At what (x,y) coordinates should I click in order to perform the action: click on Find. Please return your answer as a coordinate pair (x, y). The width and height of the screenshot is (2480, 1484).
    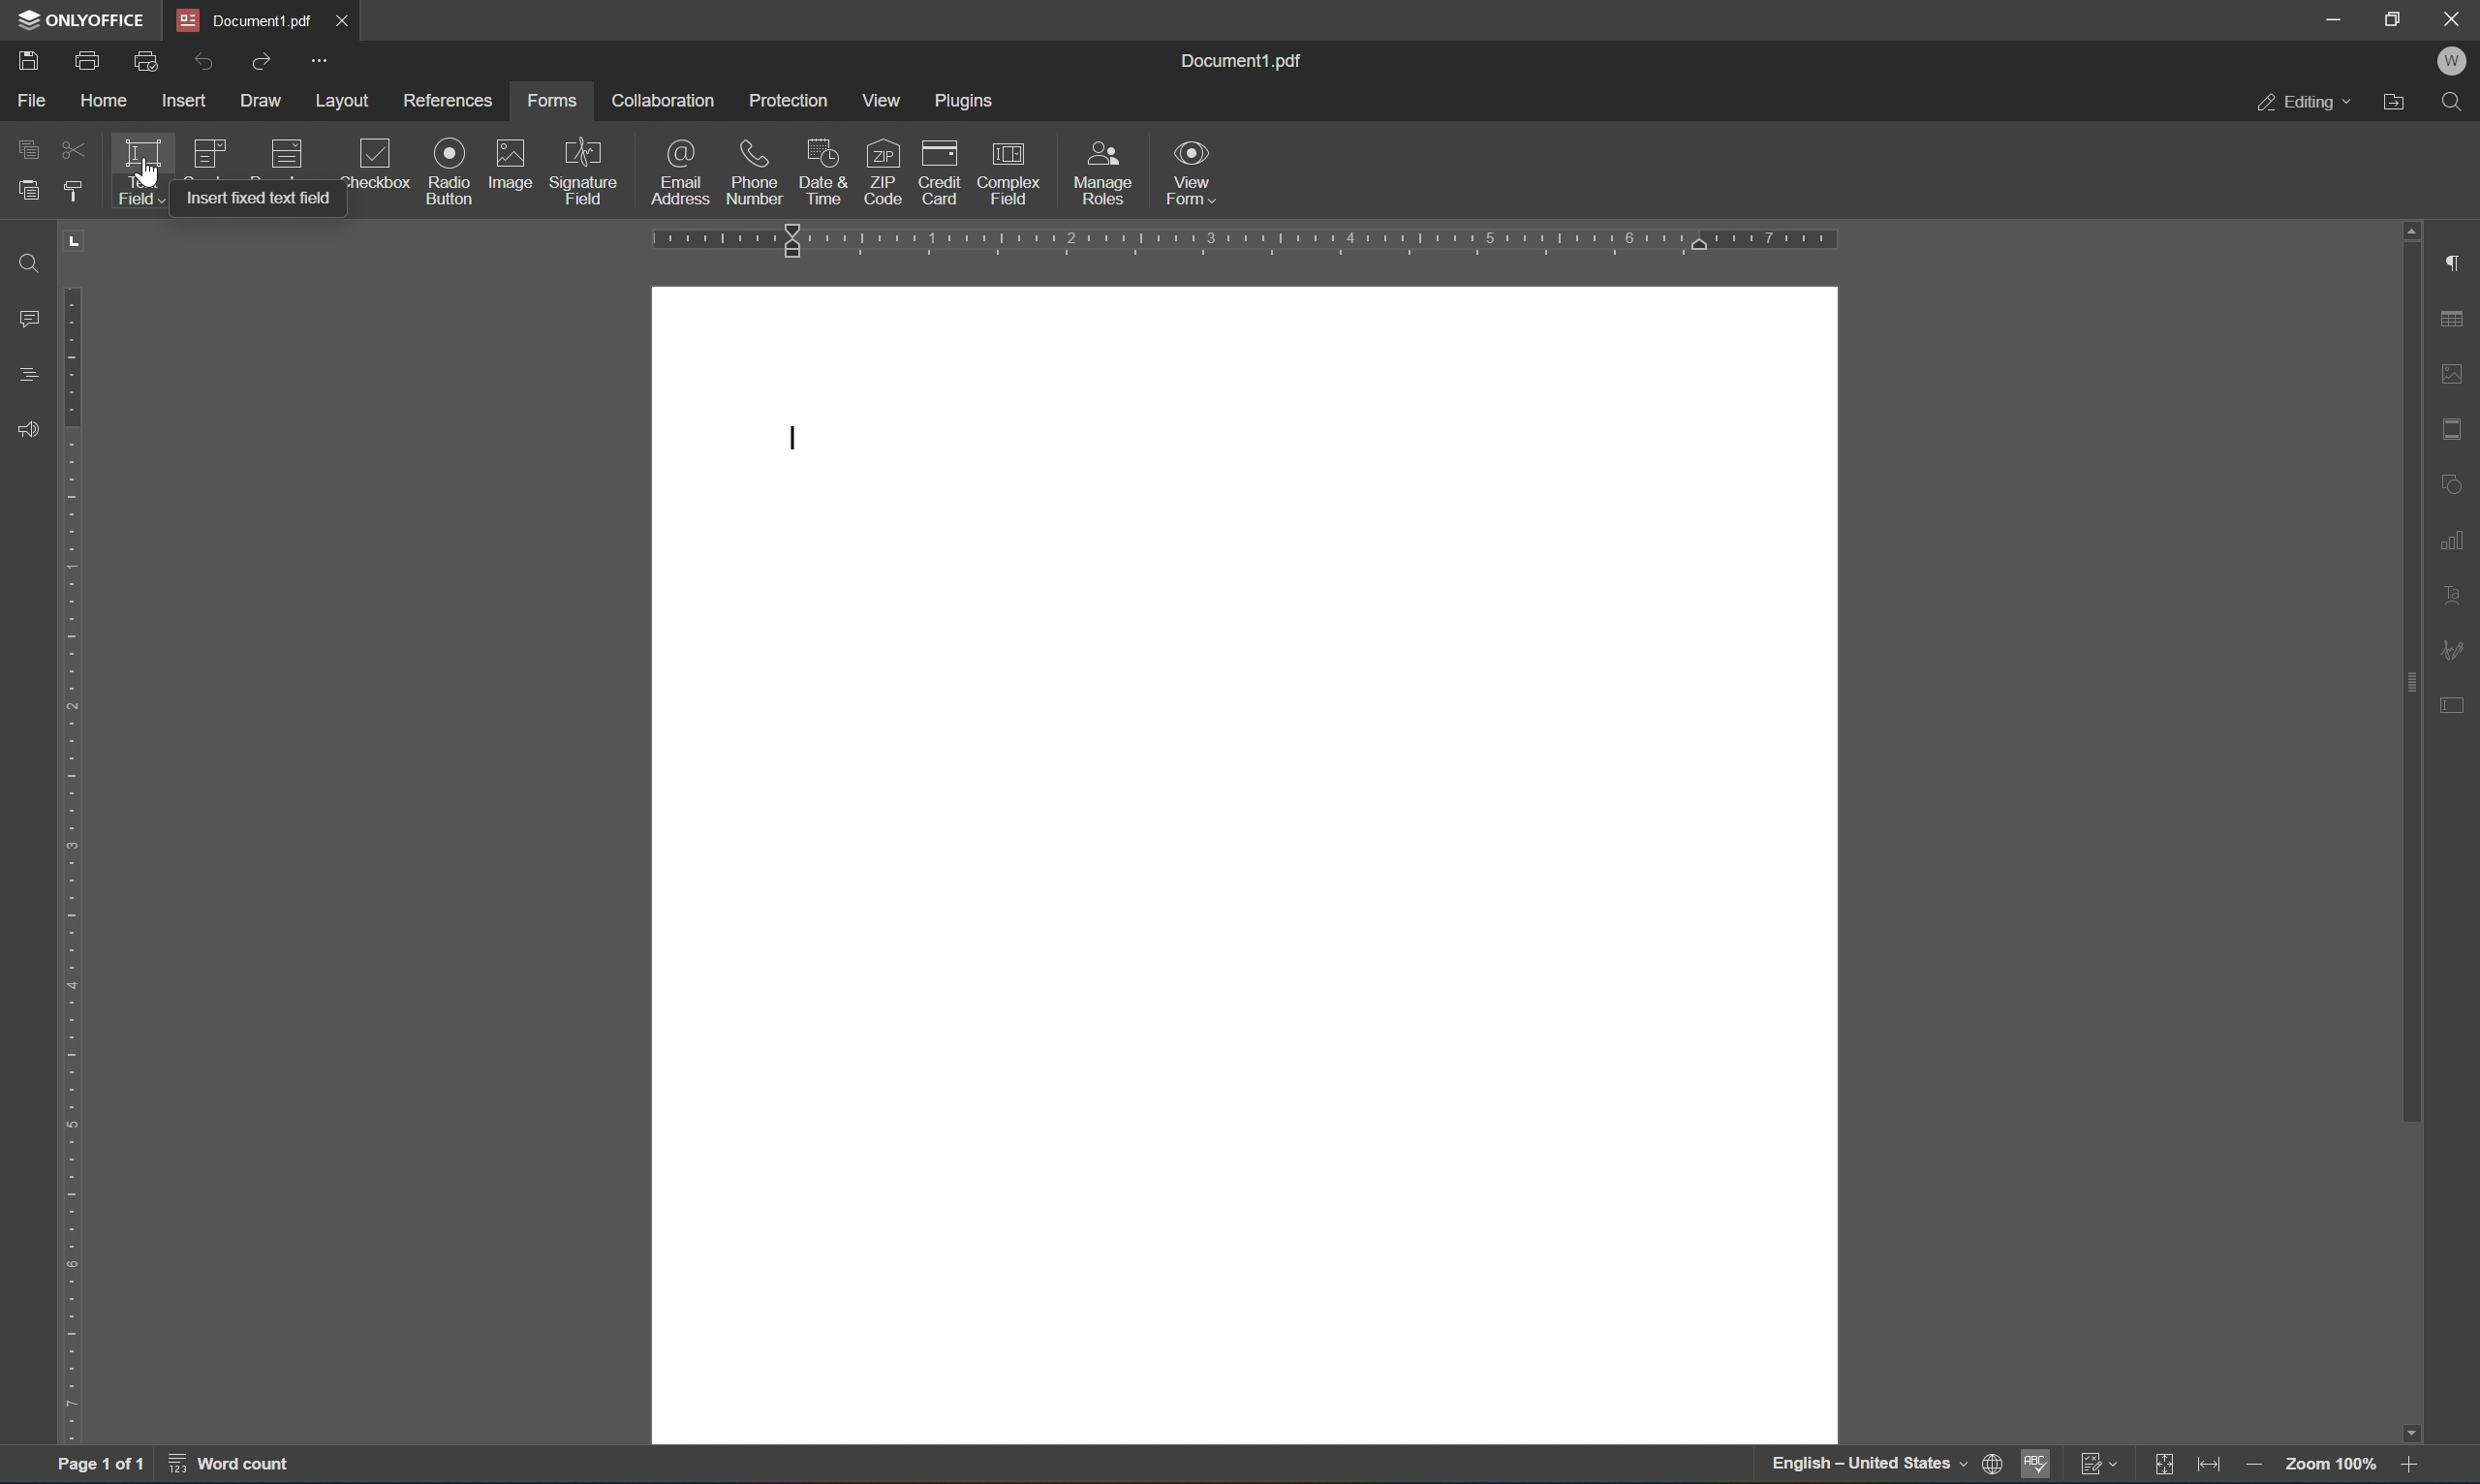
    Looking at the image, I should click on (2460, 102).